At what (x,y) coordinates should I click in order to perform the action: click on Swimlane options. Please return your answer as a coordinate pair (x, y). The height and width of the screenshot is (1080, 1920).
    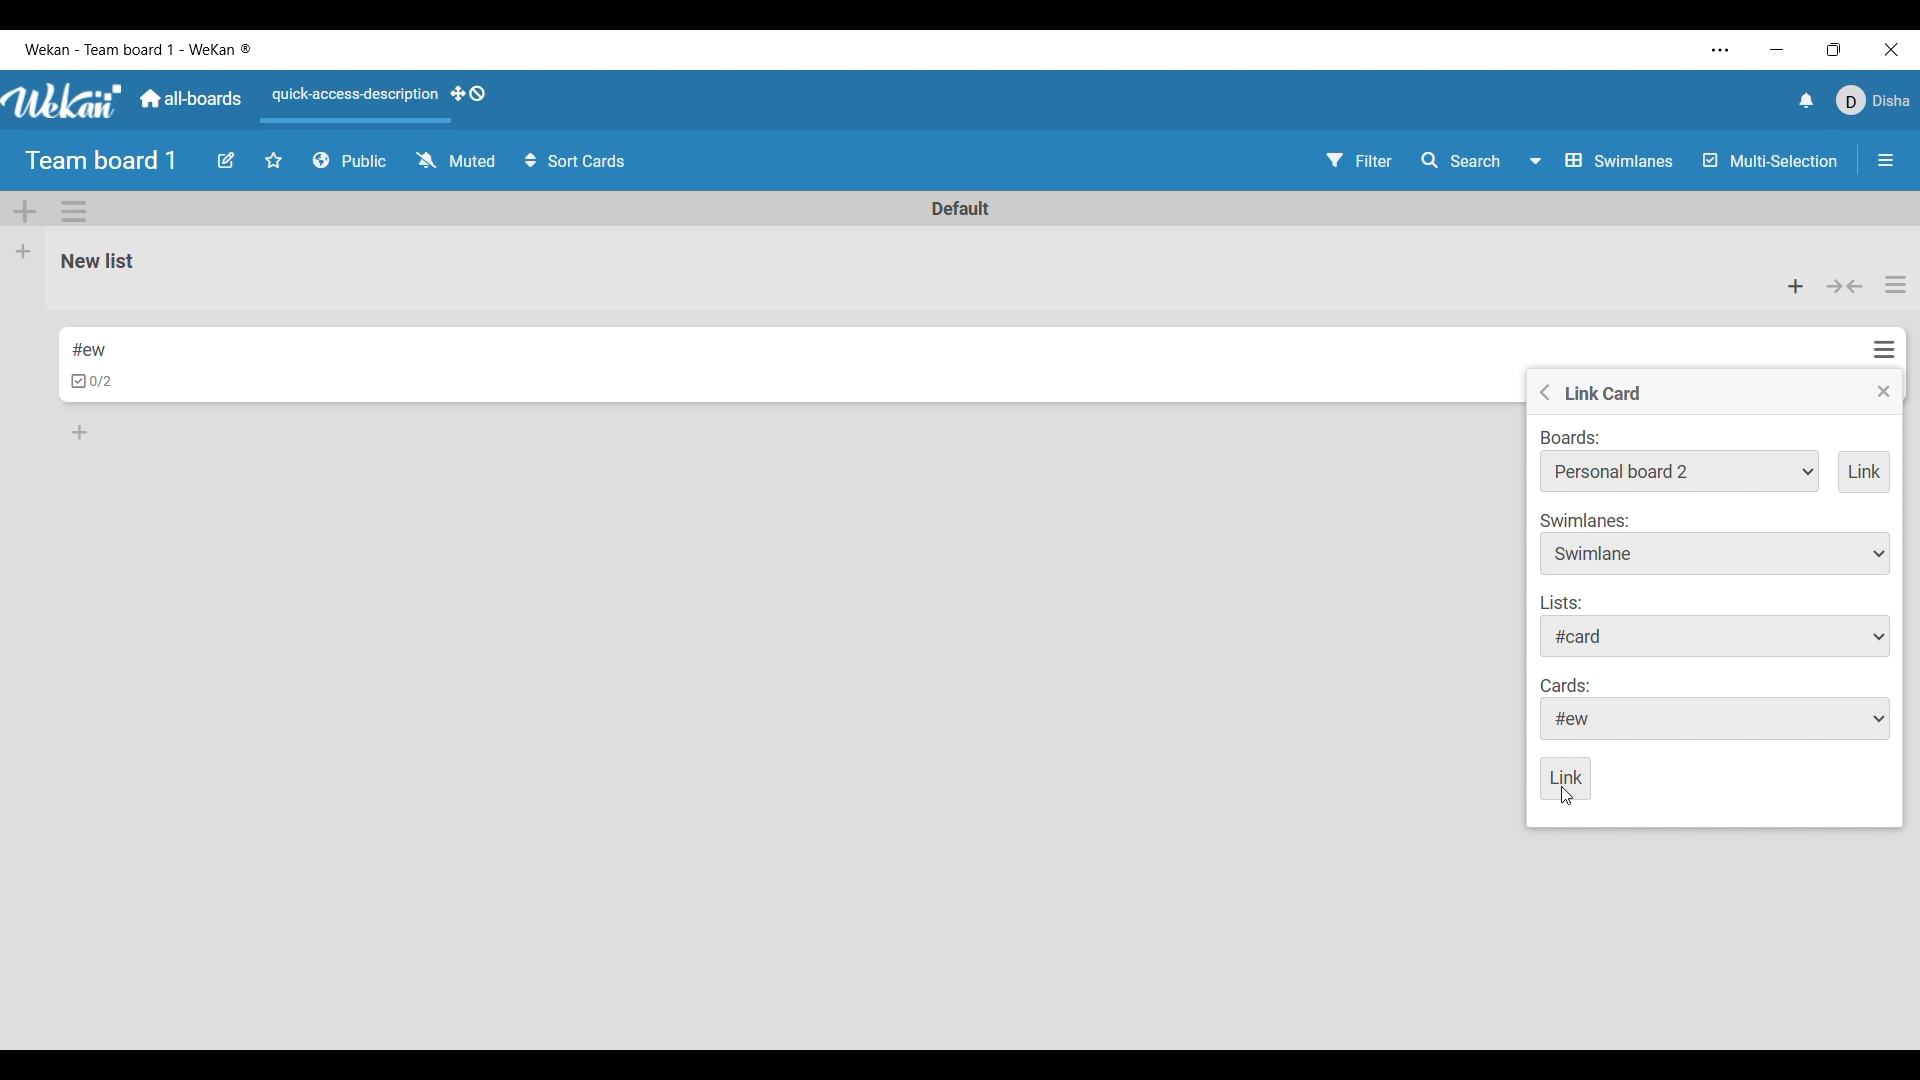
    Looking at the image, I should click on (1716, 554).